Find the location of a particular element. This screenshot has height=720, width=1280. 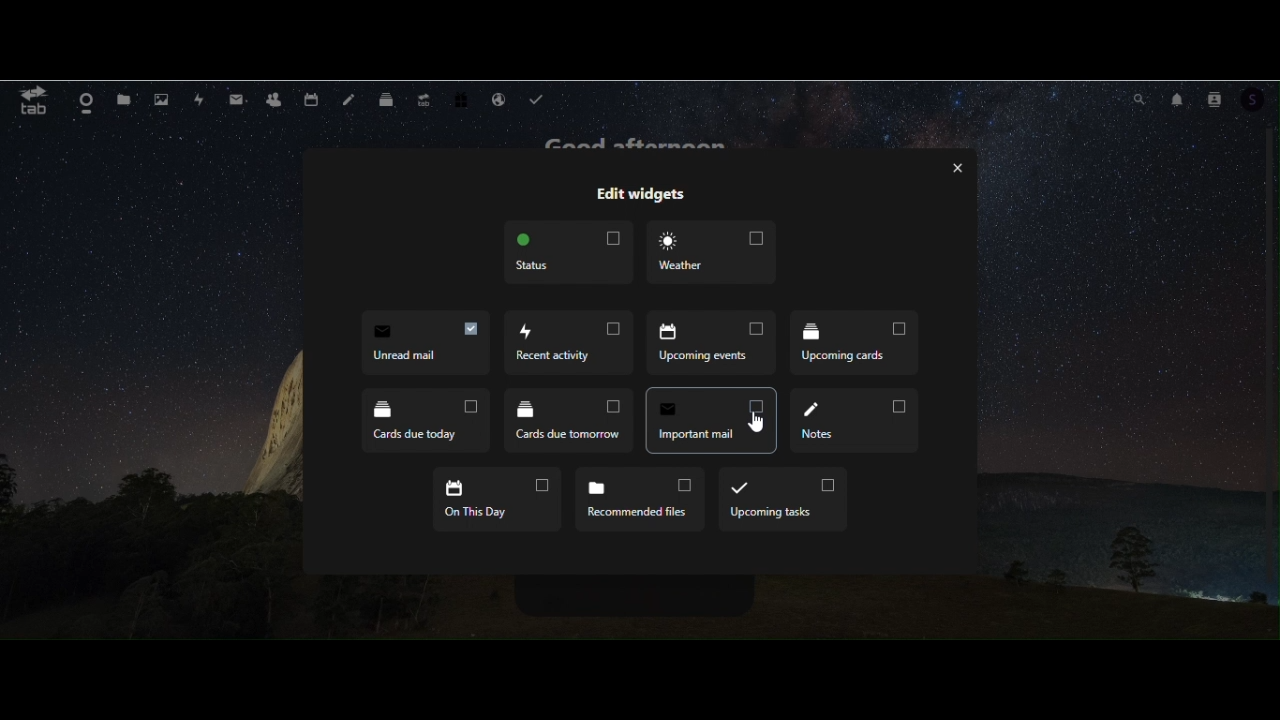

recommended files is located at coordinates (638, 499).